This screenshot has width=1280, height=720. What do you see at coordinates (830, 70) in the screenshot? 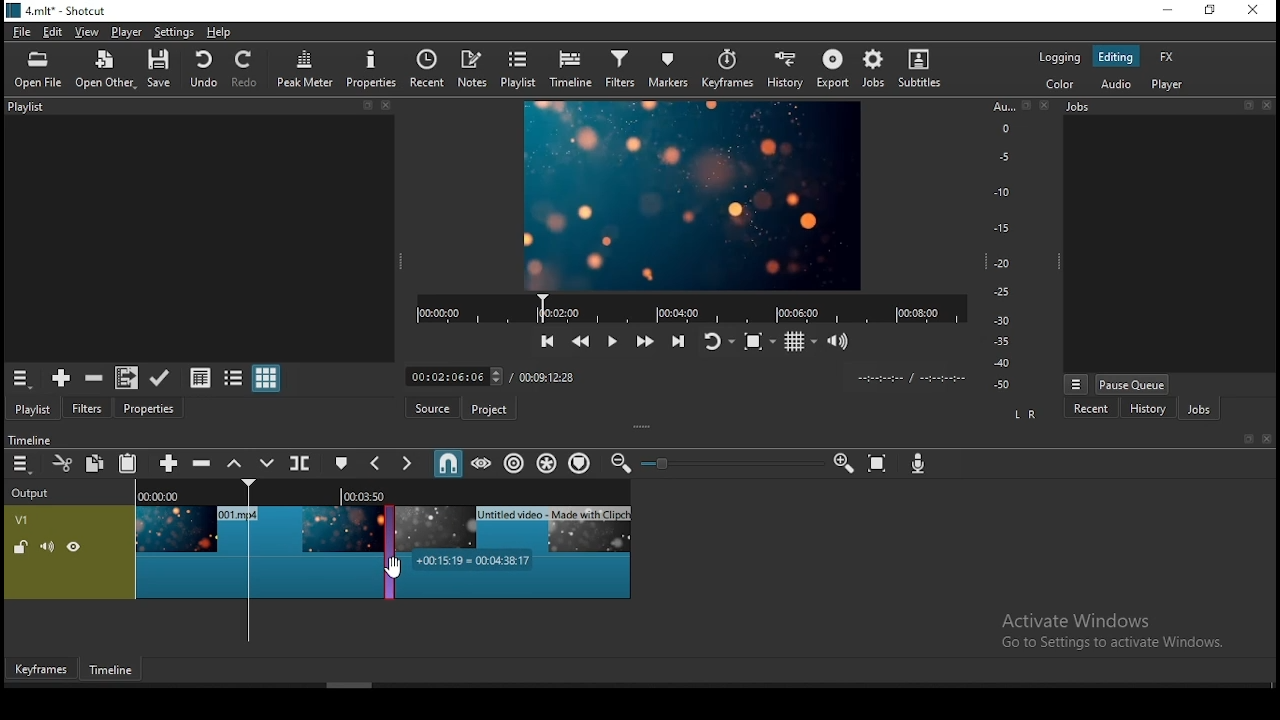
I see `export` at bounding box center [830, 70].